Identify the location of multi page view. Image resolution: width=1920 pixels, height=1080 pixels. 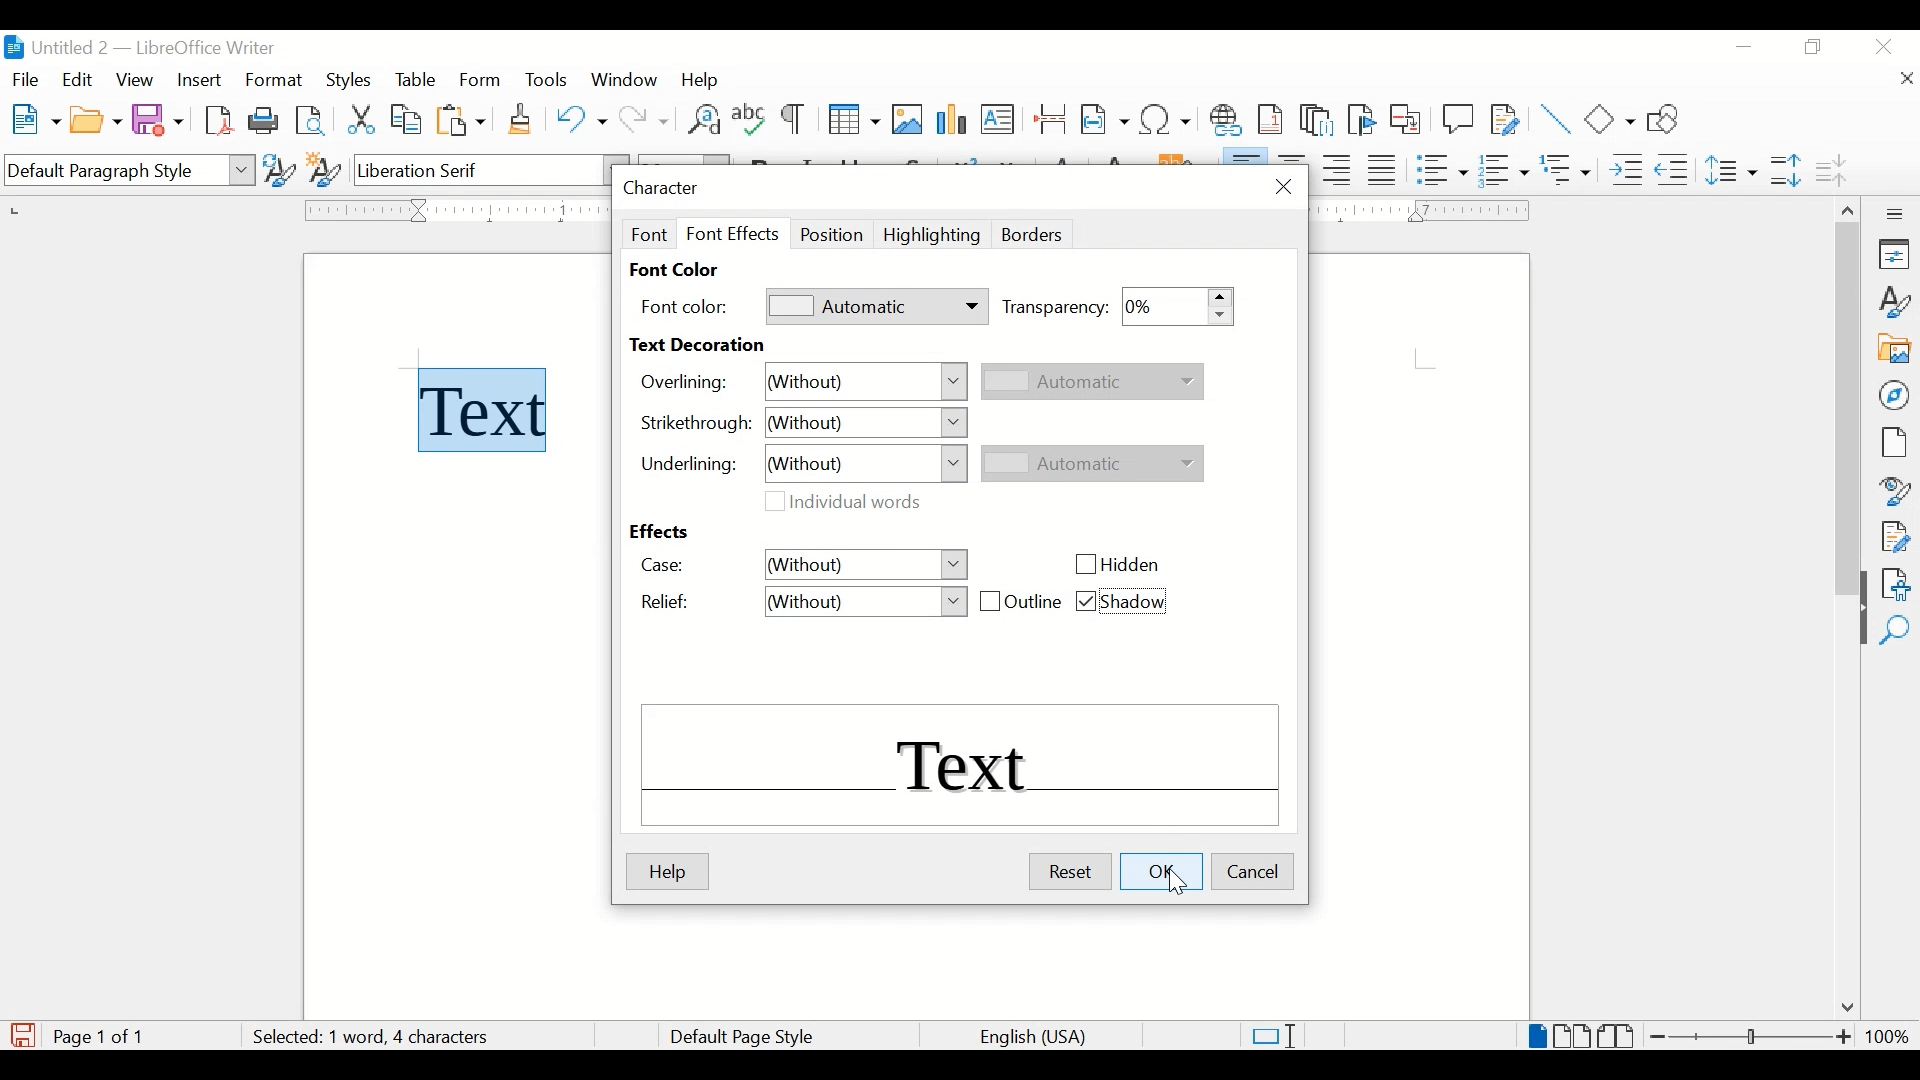
(1574, 1036).